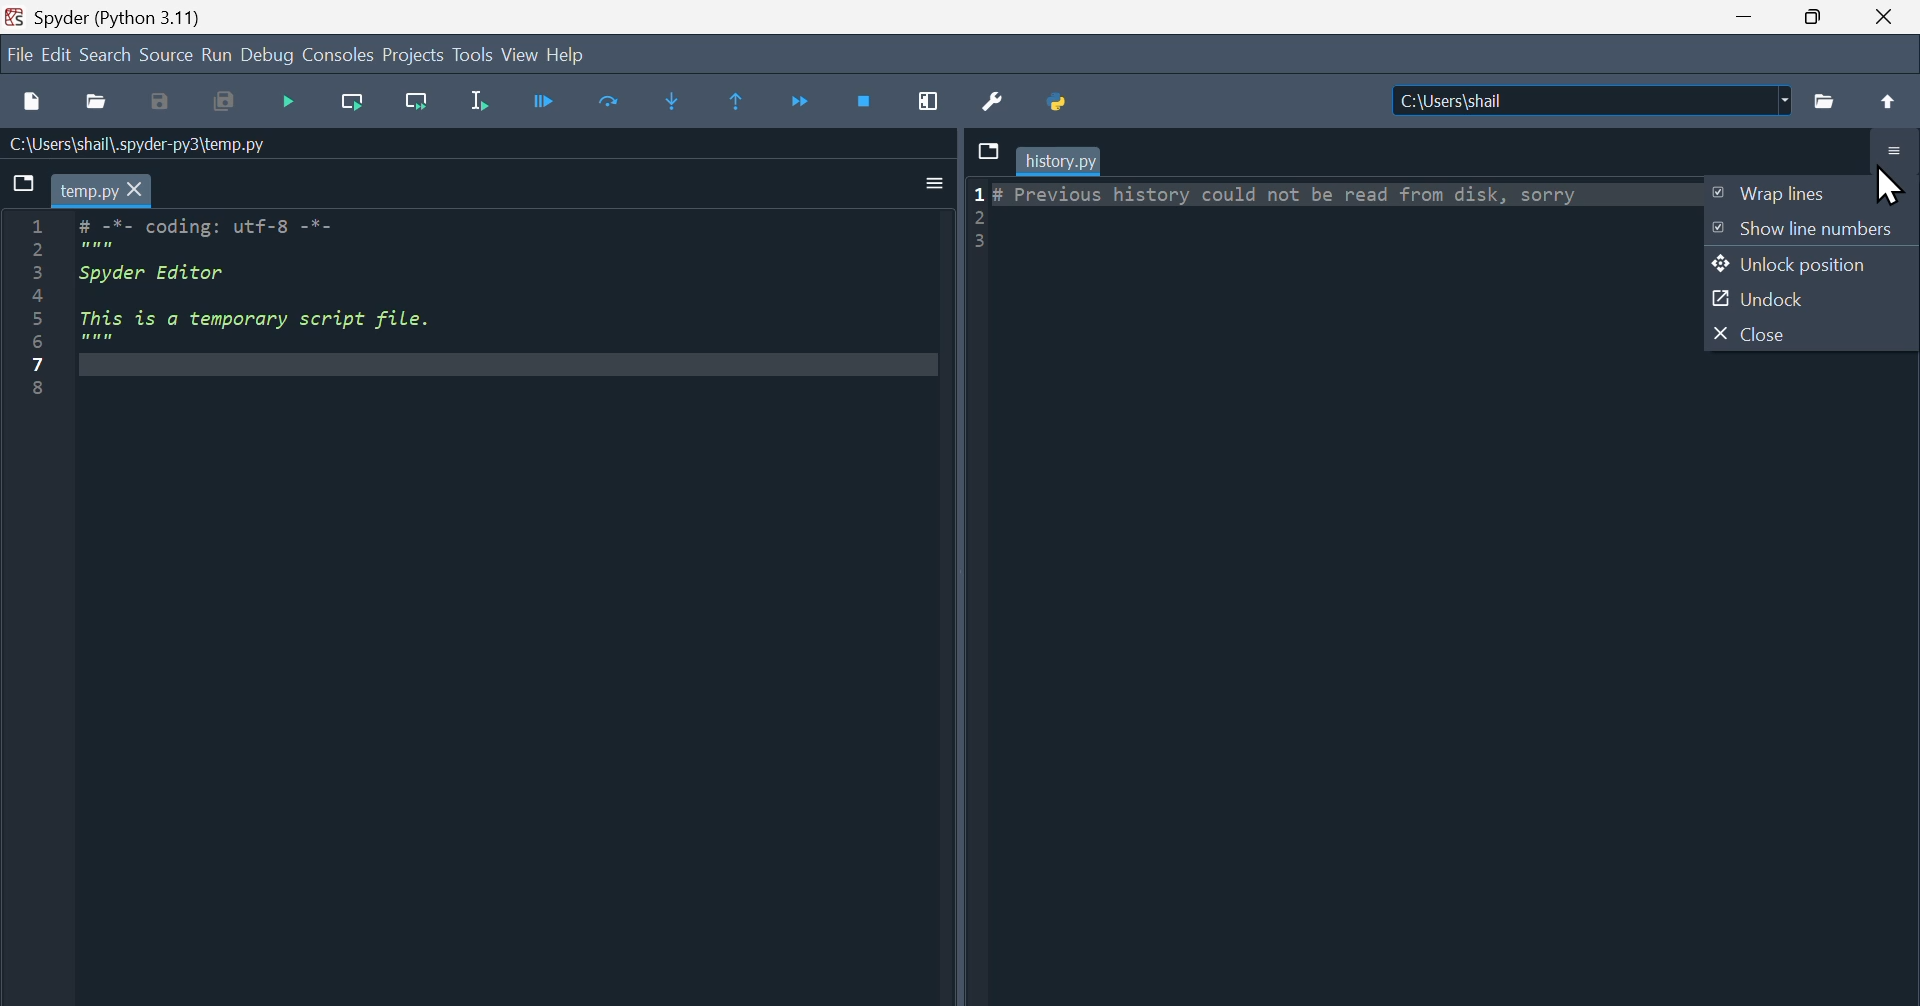  I want to click on Continue debugging, so click(555, 101).